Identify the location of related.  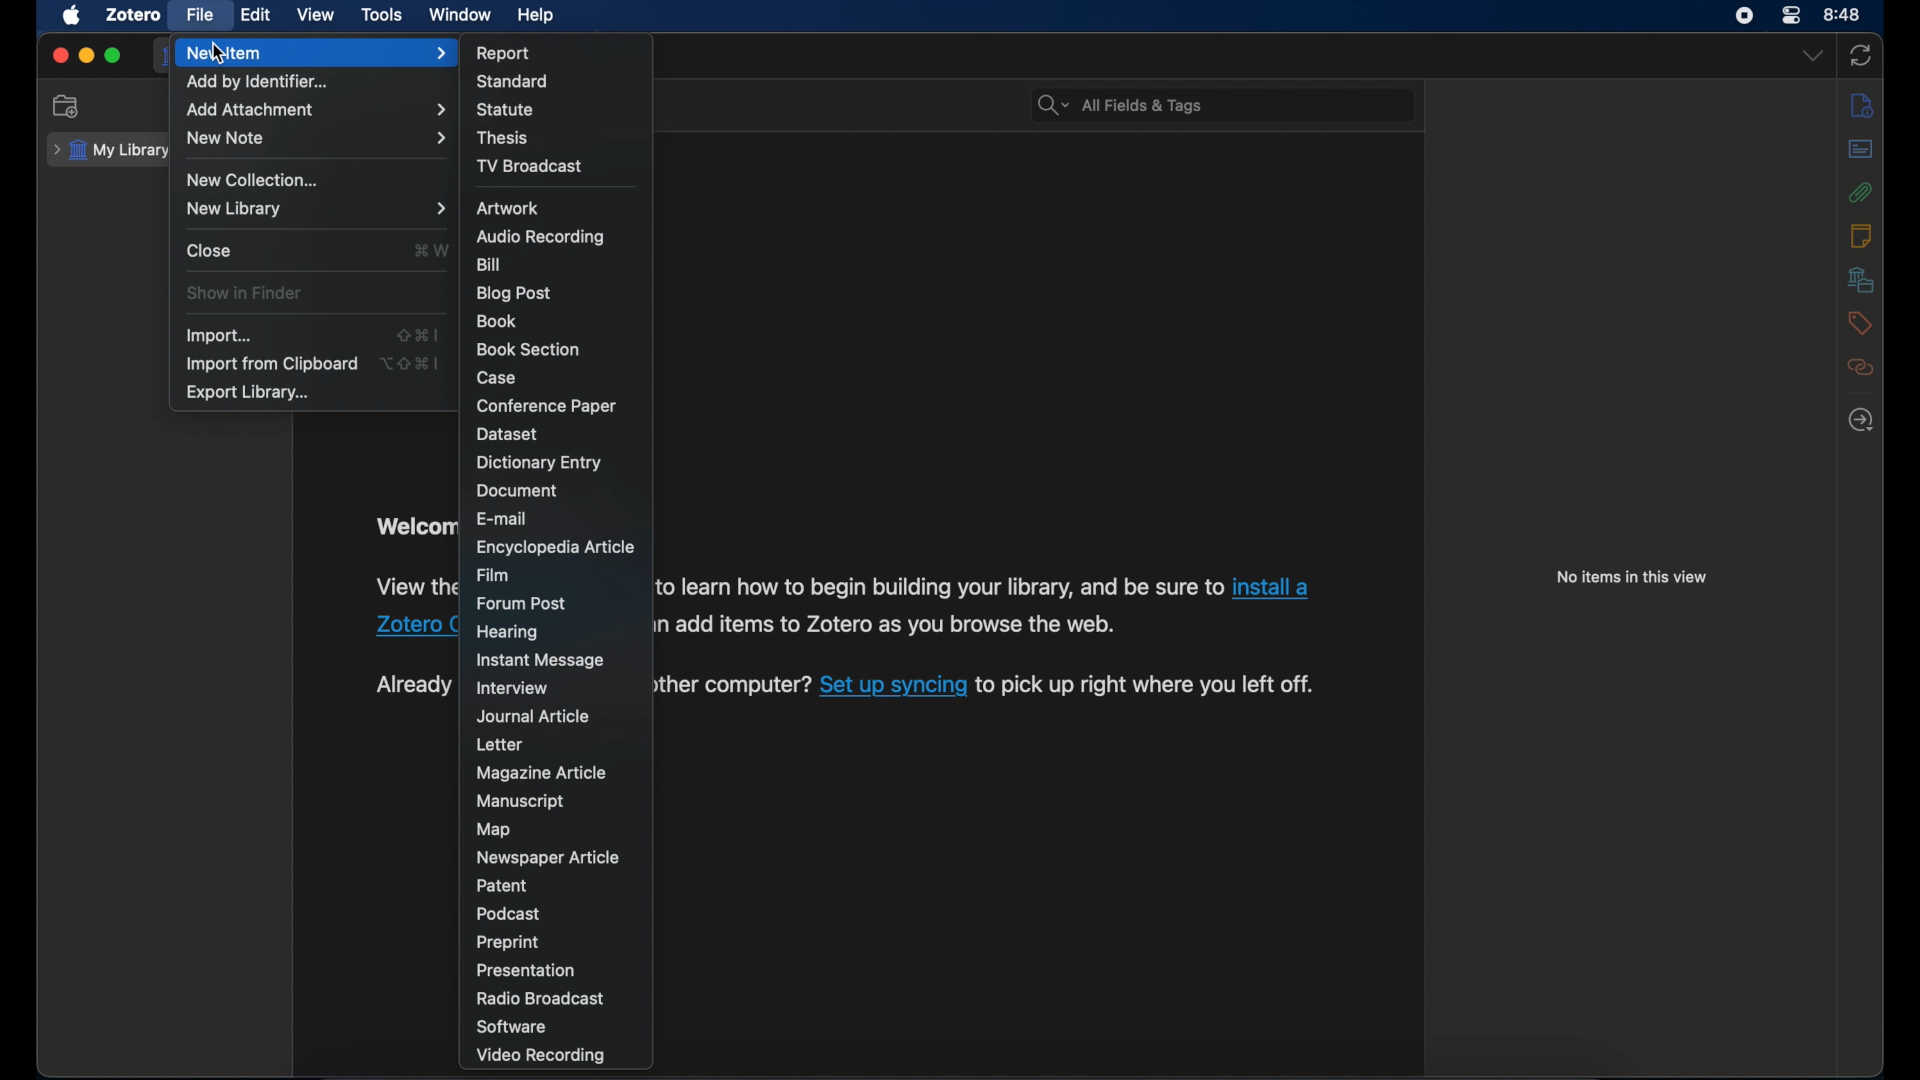
(1861, 368).